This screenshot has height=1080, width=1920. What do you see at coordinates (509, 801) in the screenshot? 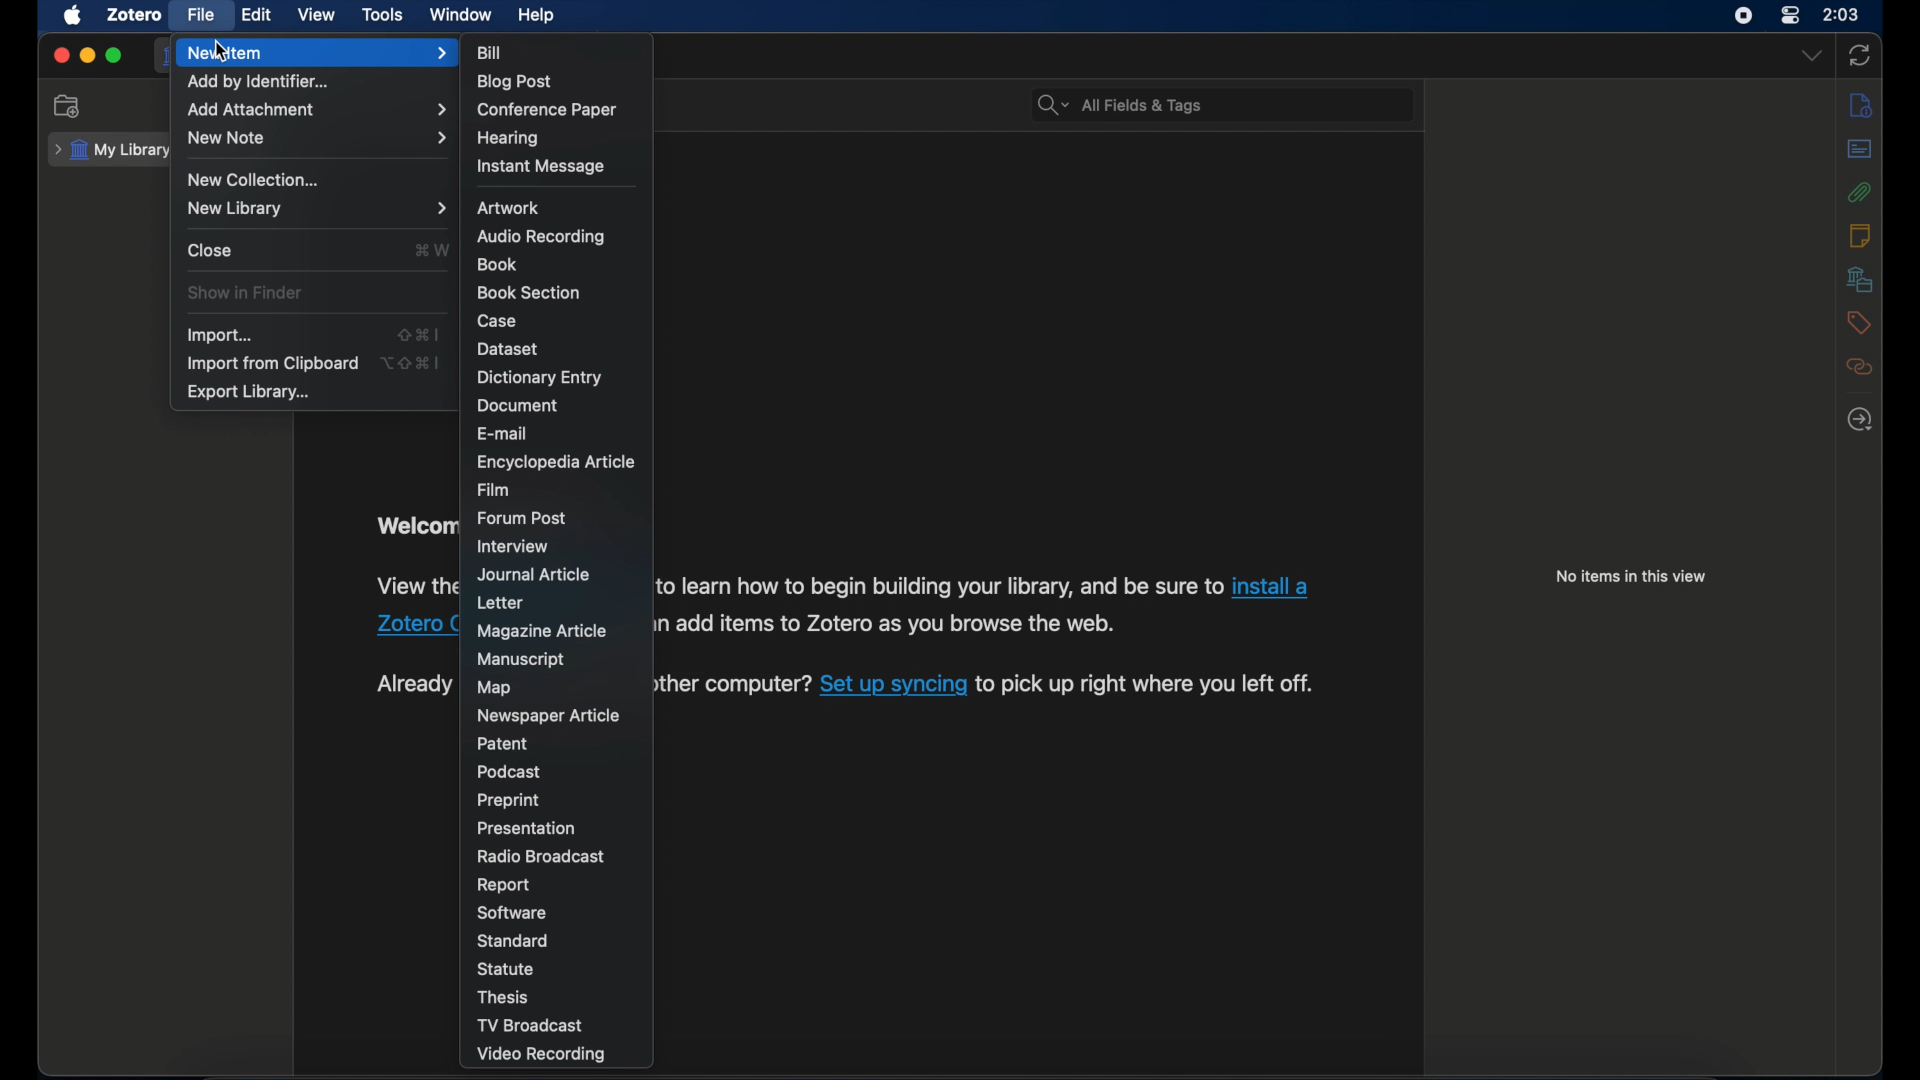
I see `preprint` at bounding box center [509, 801].